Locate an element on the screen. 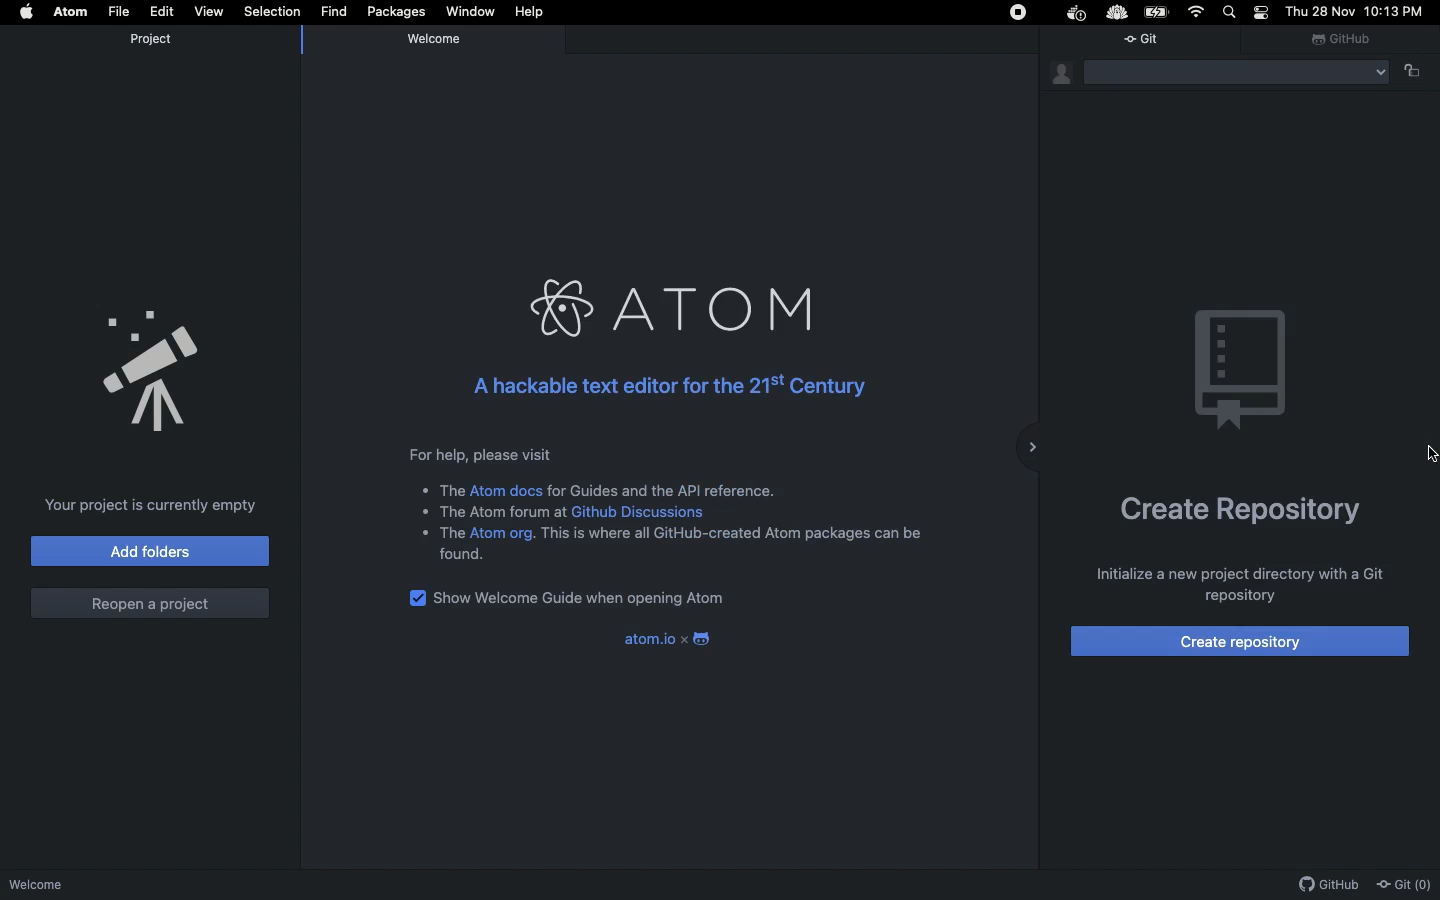 The image size is (1440, 900). atom.io  is located at coordinates (670, 640).